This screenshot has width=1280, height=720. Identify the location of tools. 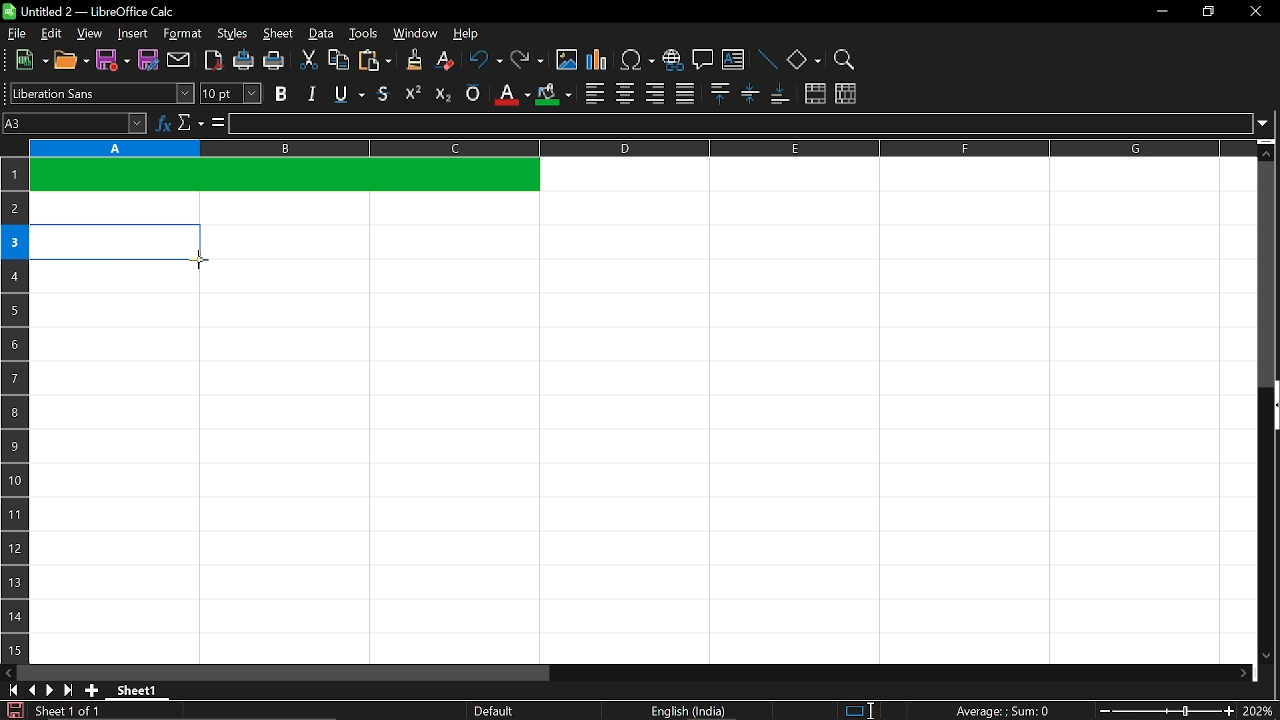
(364, 35).